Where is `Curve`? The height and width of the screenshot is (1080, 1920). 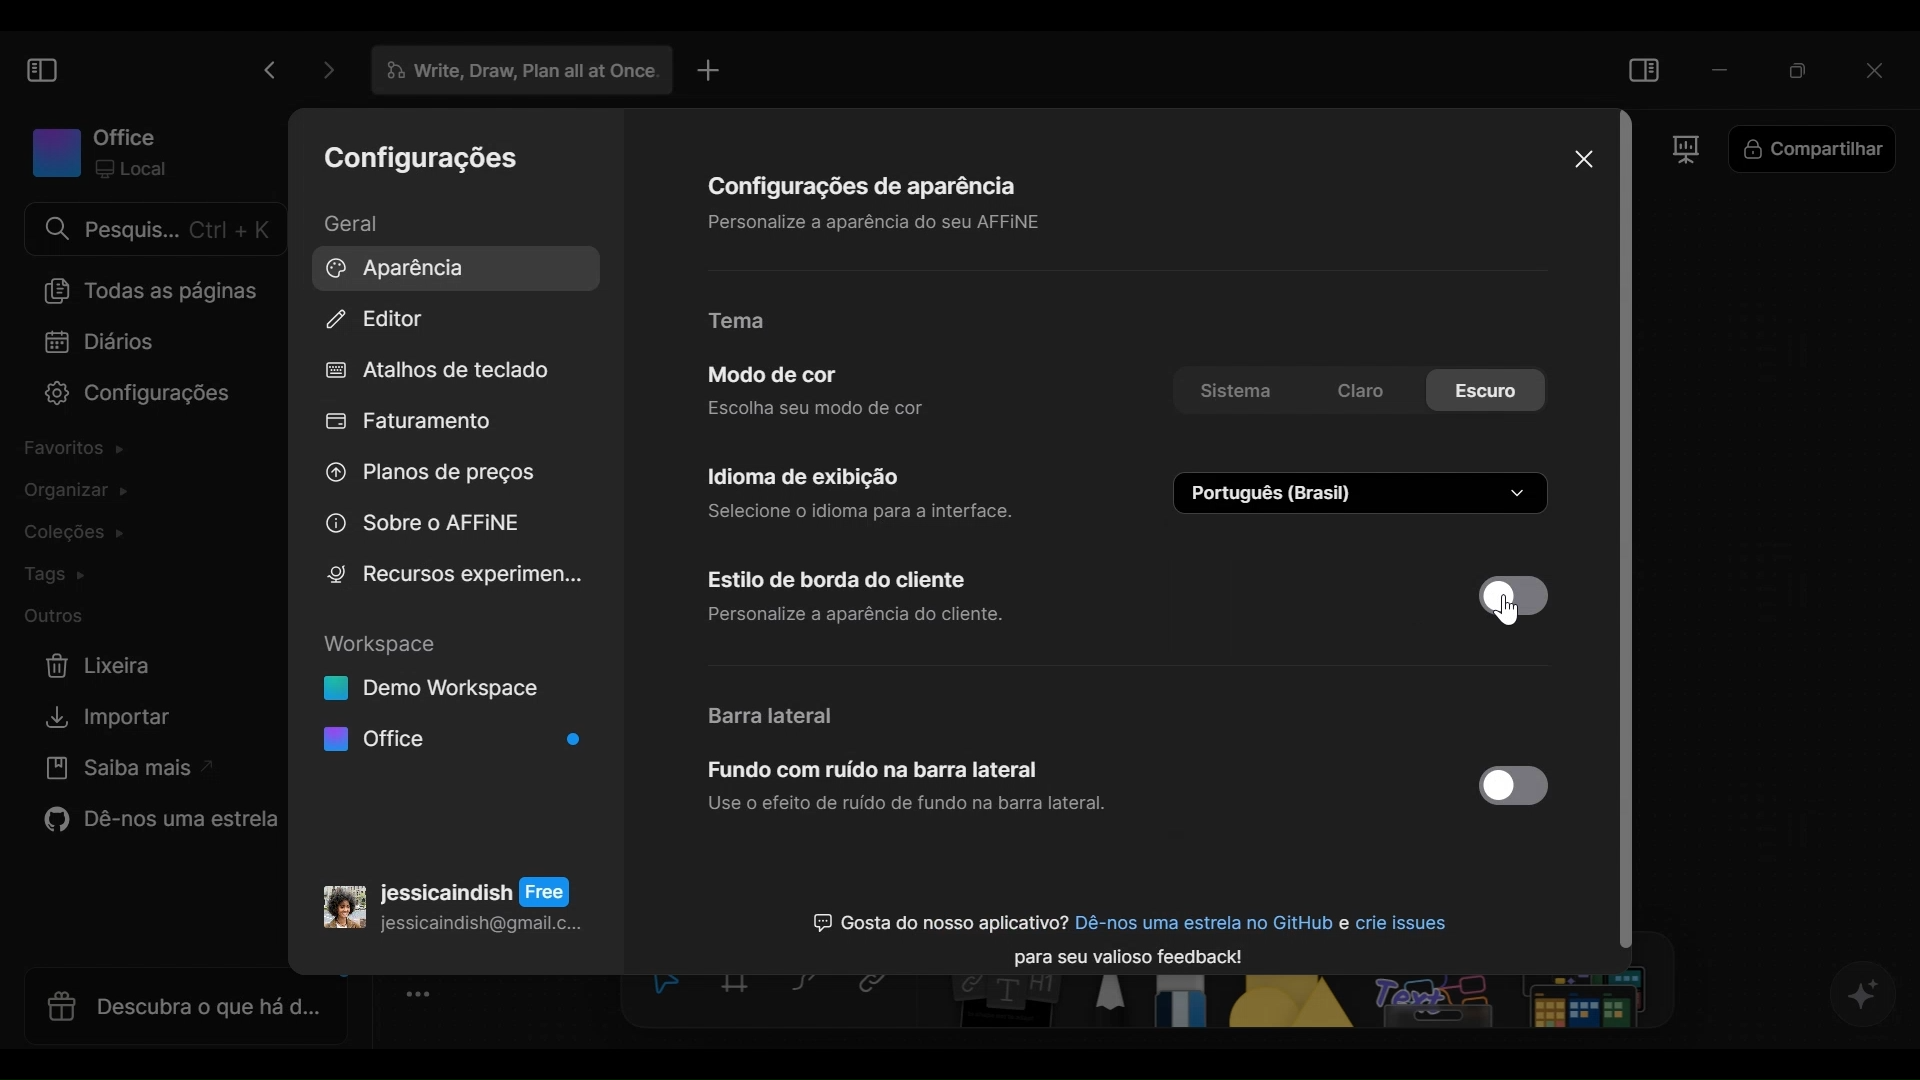 Curve is located at coordinates (807, 986).